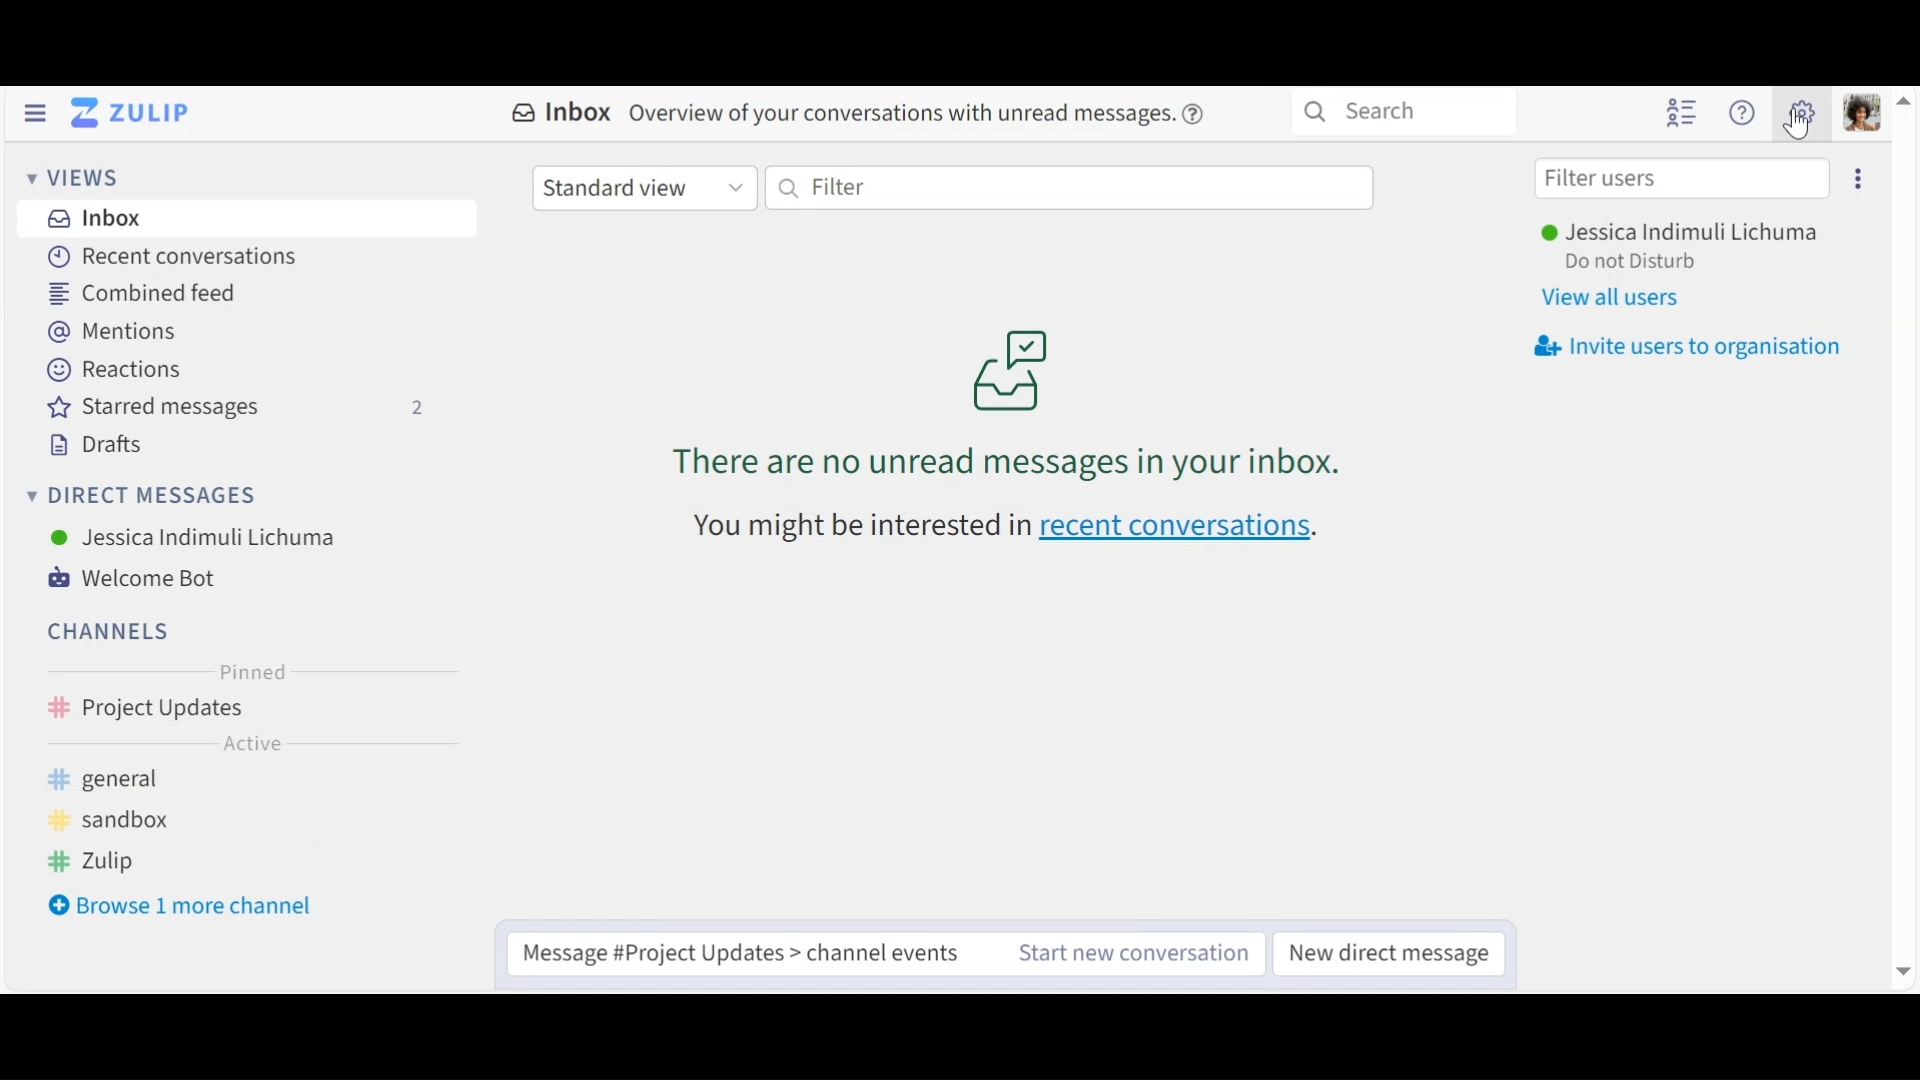 The height and width of the screenshot is (1080, 1920). I want to click on Cursor, so click(1799, 129).